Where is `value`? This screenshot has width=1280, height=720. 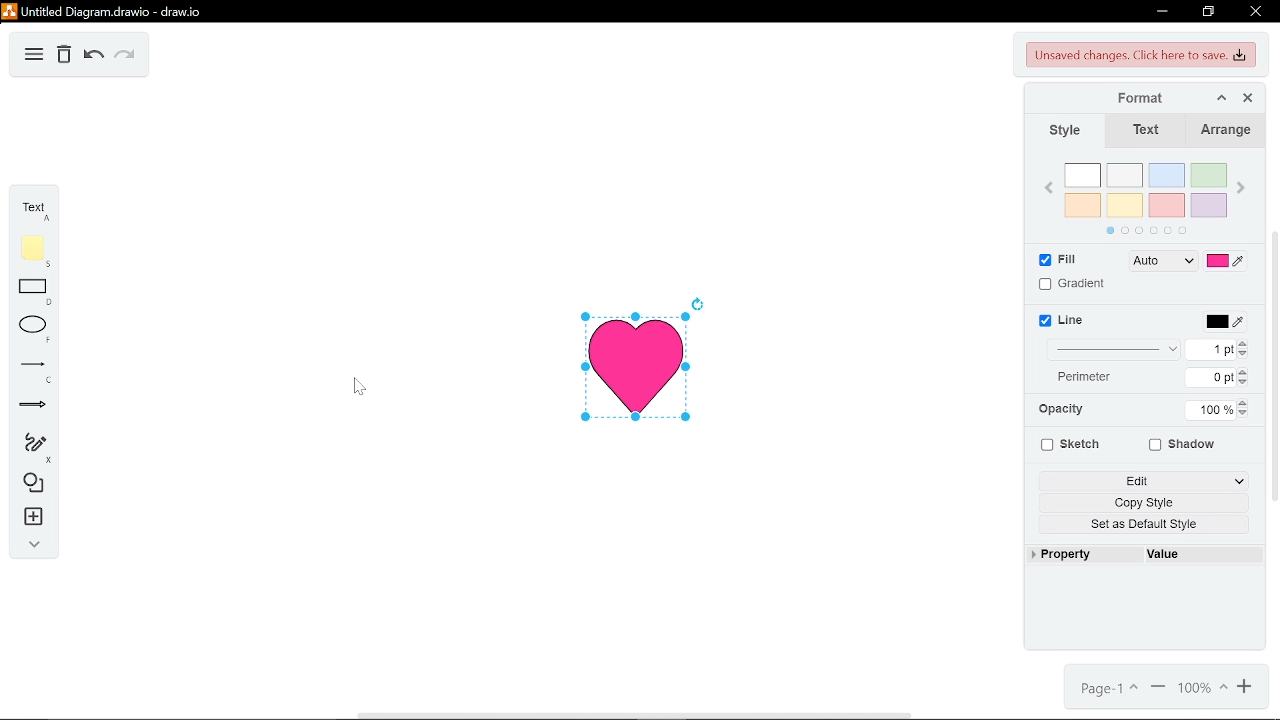
value is located at coordinates (1167, 553).